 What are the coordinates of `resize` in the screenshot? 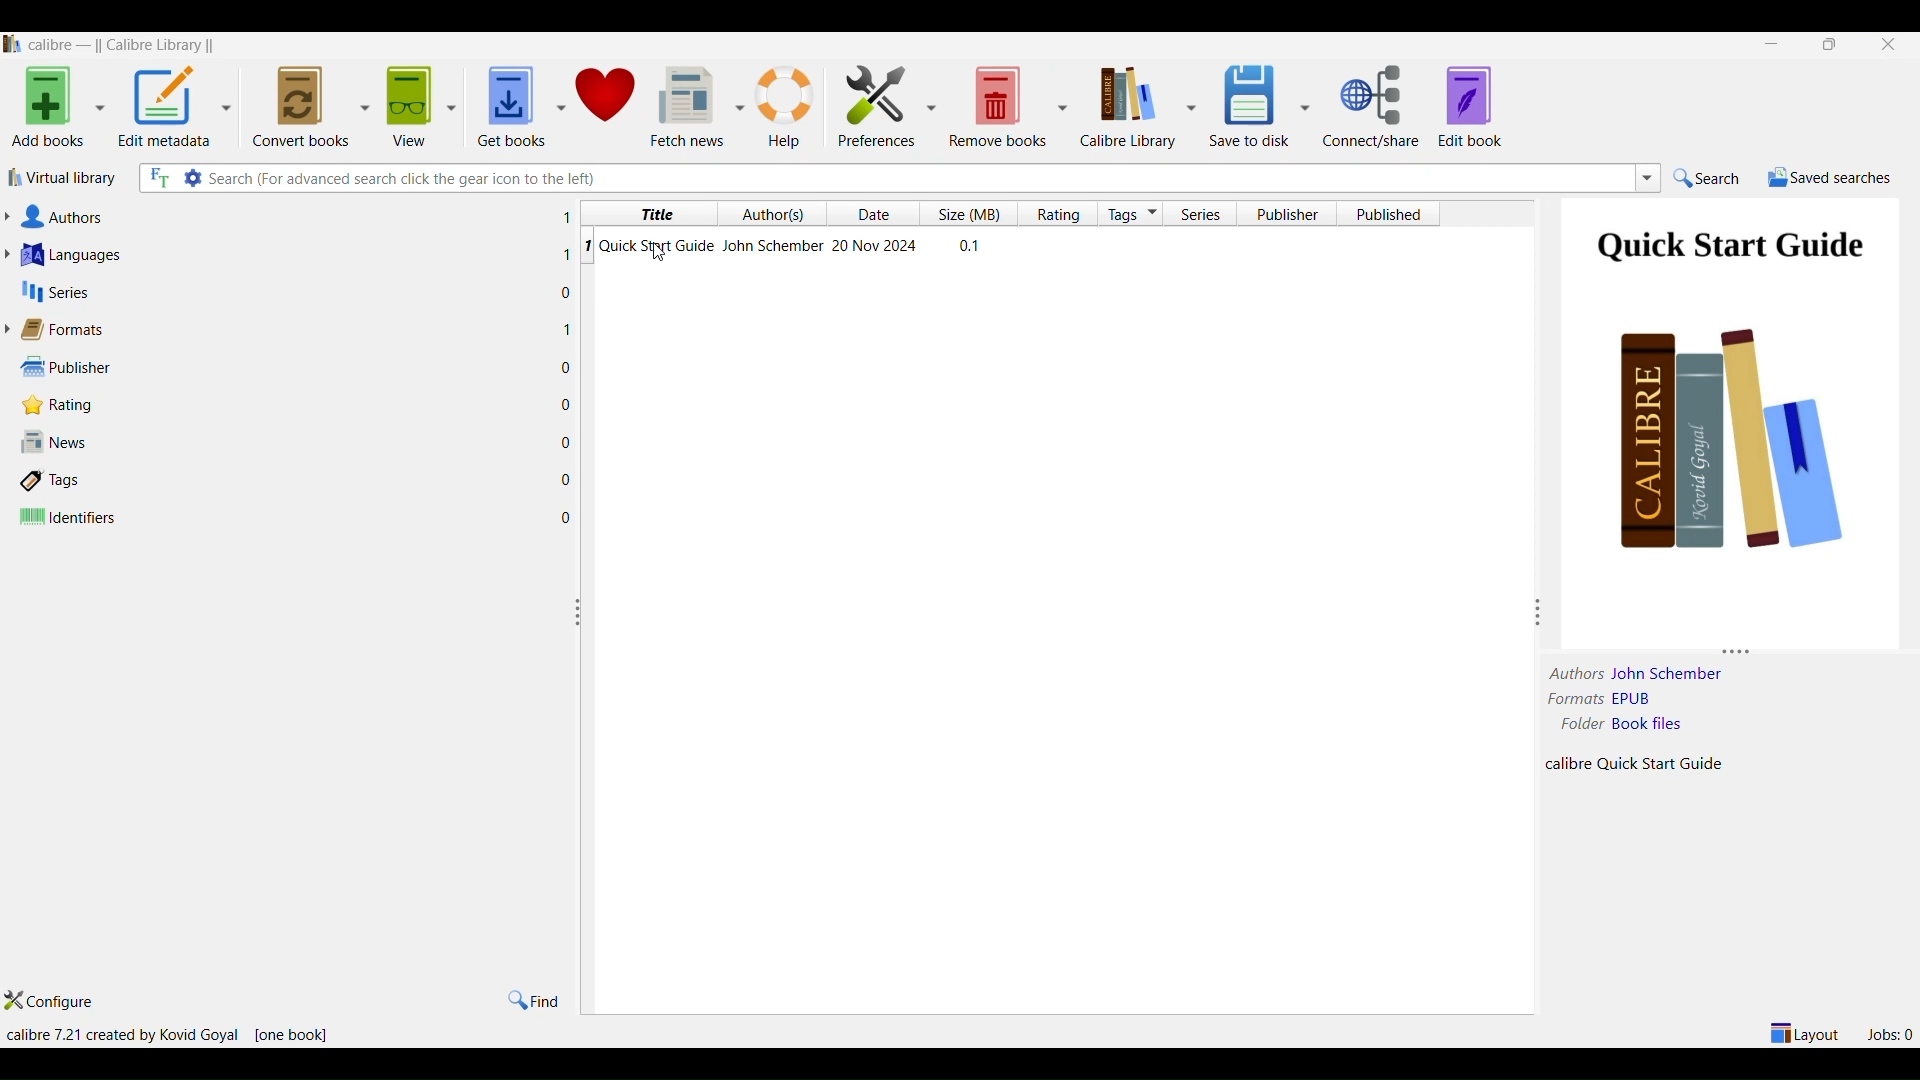 It's located at (1741, 646).